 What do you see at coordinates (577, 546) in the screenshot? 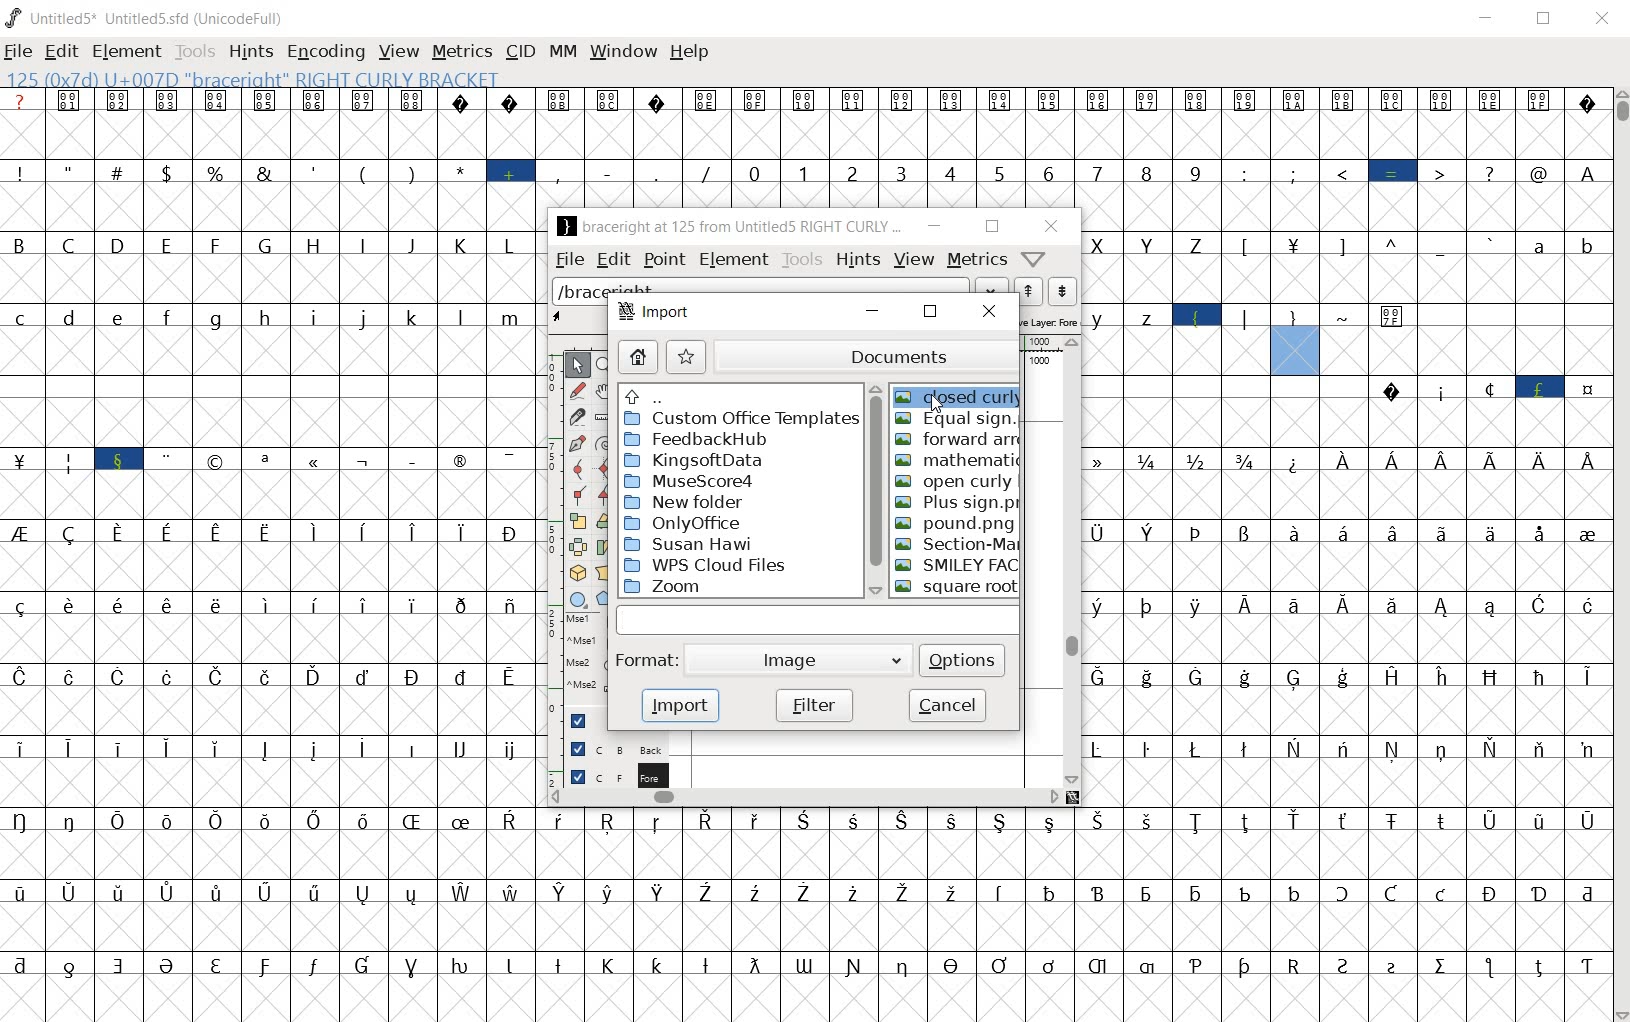
I see `flip the selection` at bounding box center [577, 546].